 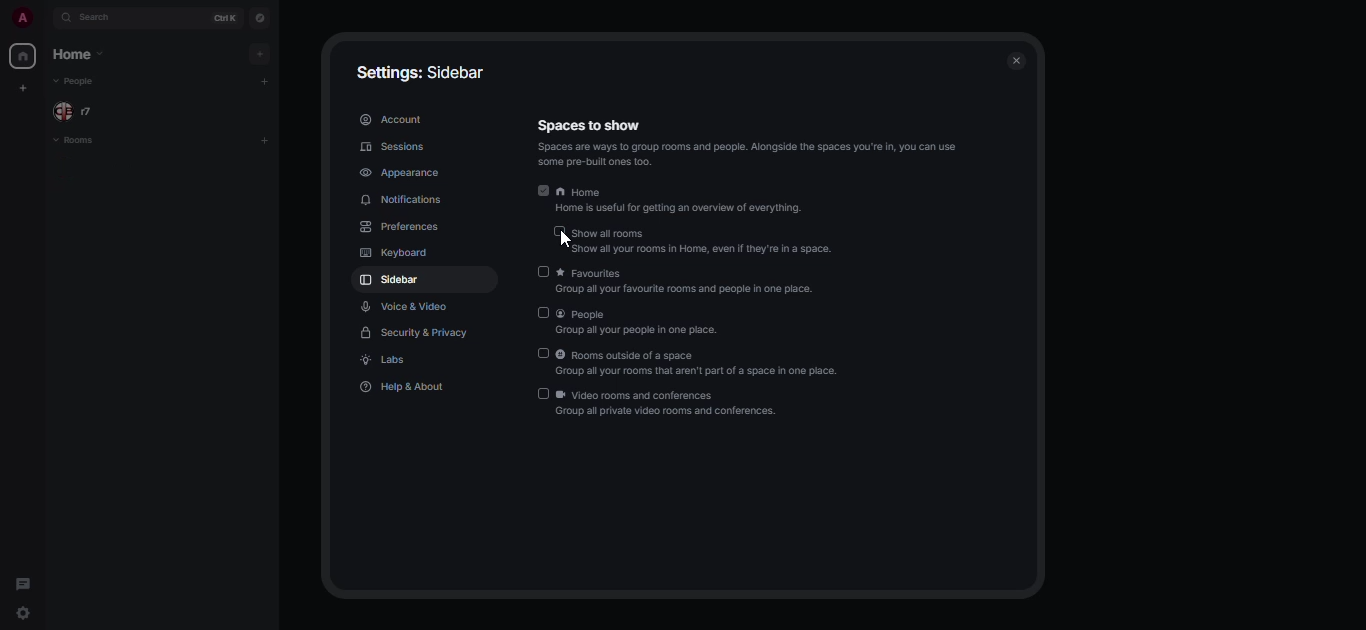 What do you see at coordinates (259, 21) in the screenshot?
I see `navigator` at bounding box center [259, 21].